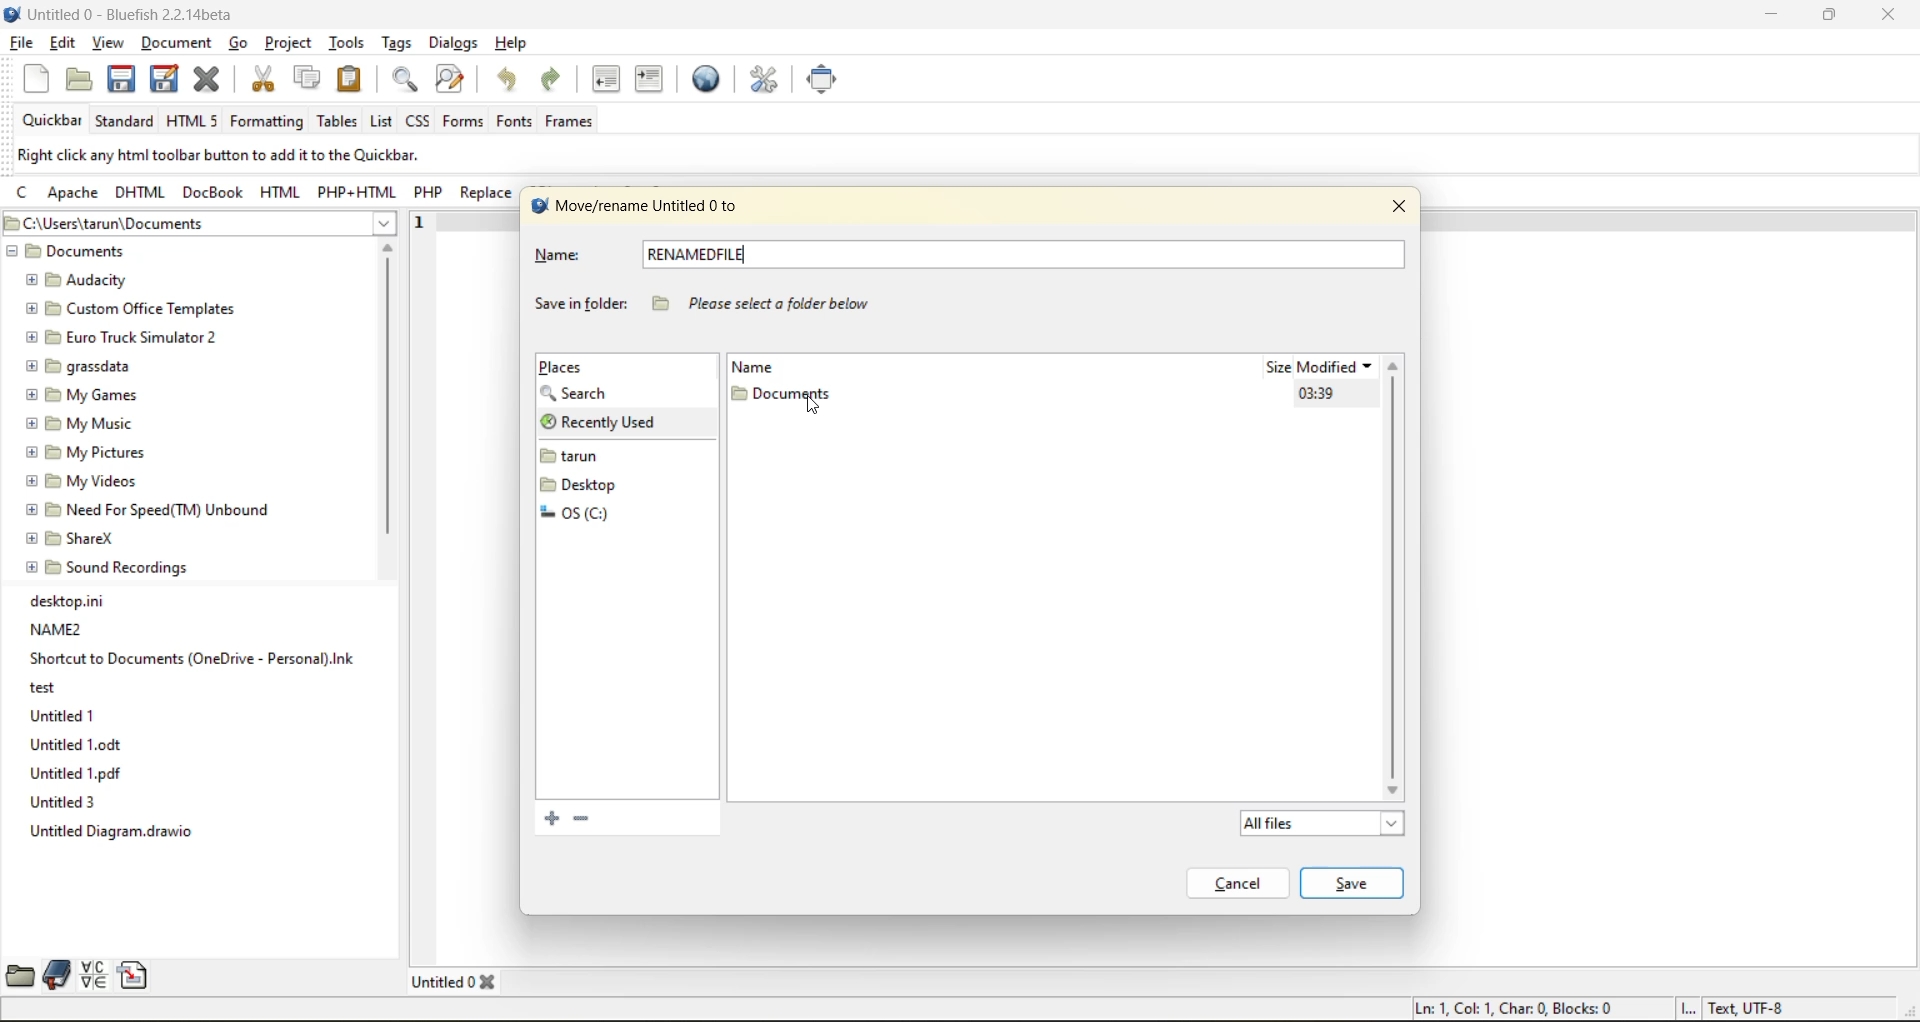  Describe the element at coordinates (130, 121) in the screenshot. I see `standard` at that location.